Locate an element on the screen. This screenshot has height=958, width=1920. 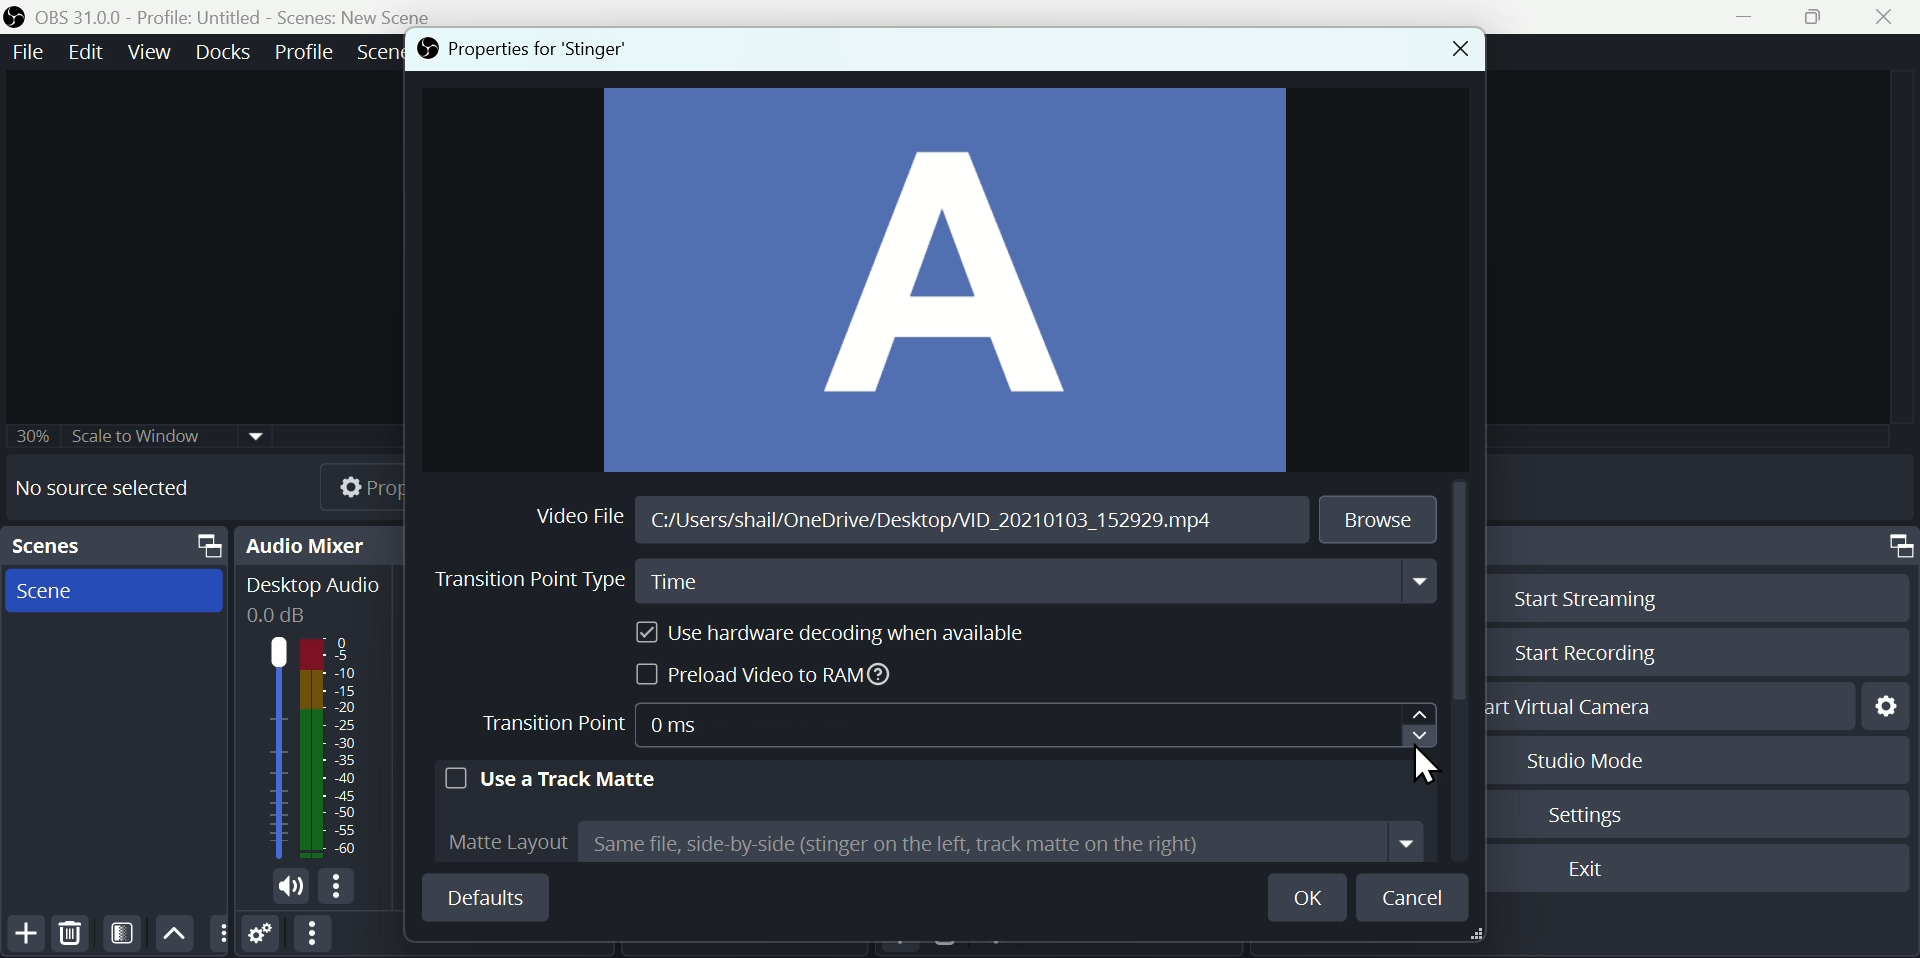
Up is located at coordinates (175, 932).